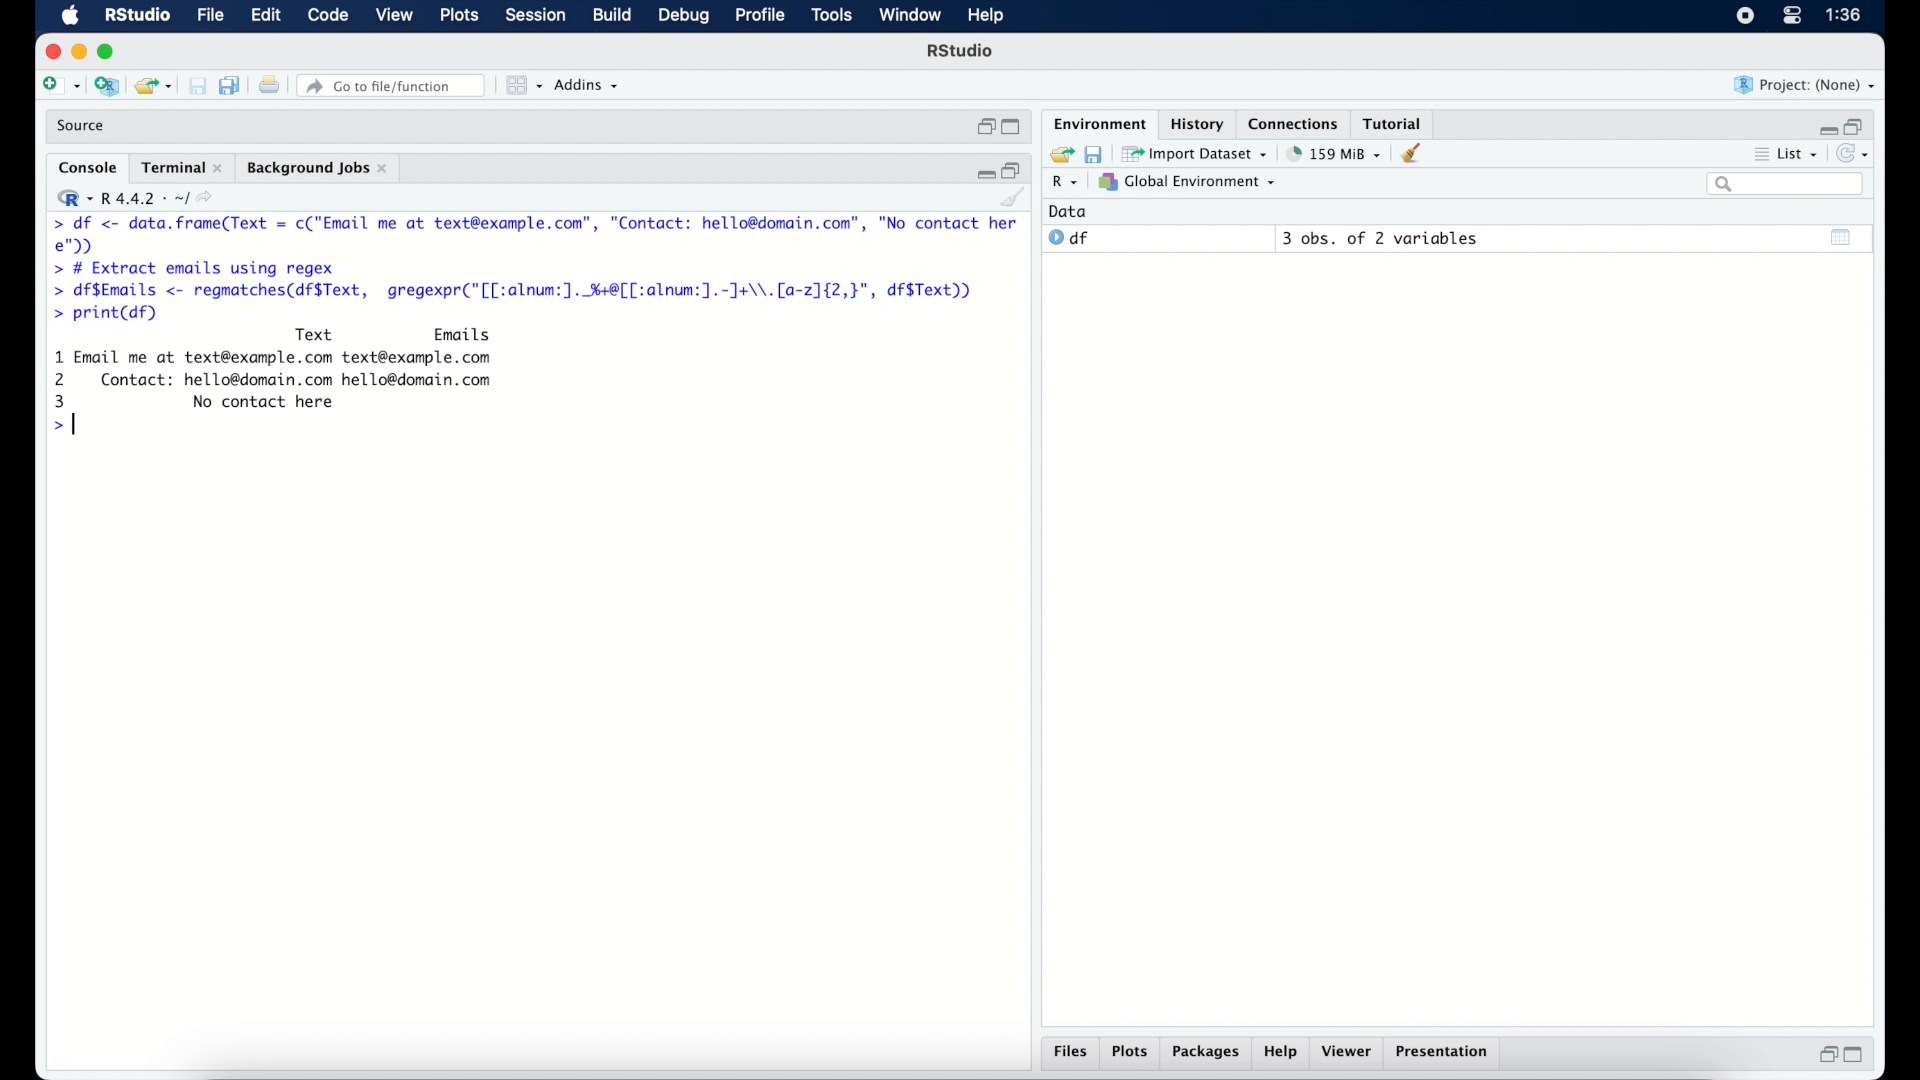 This screenshot has width=1920, height=1080. What do you see at coordinates (1445, 1054) in the screenshot?
I see `presentation` at bounding box center [1445, 1054].